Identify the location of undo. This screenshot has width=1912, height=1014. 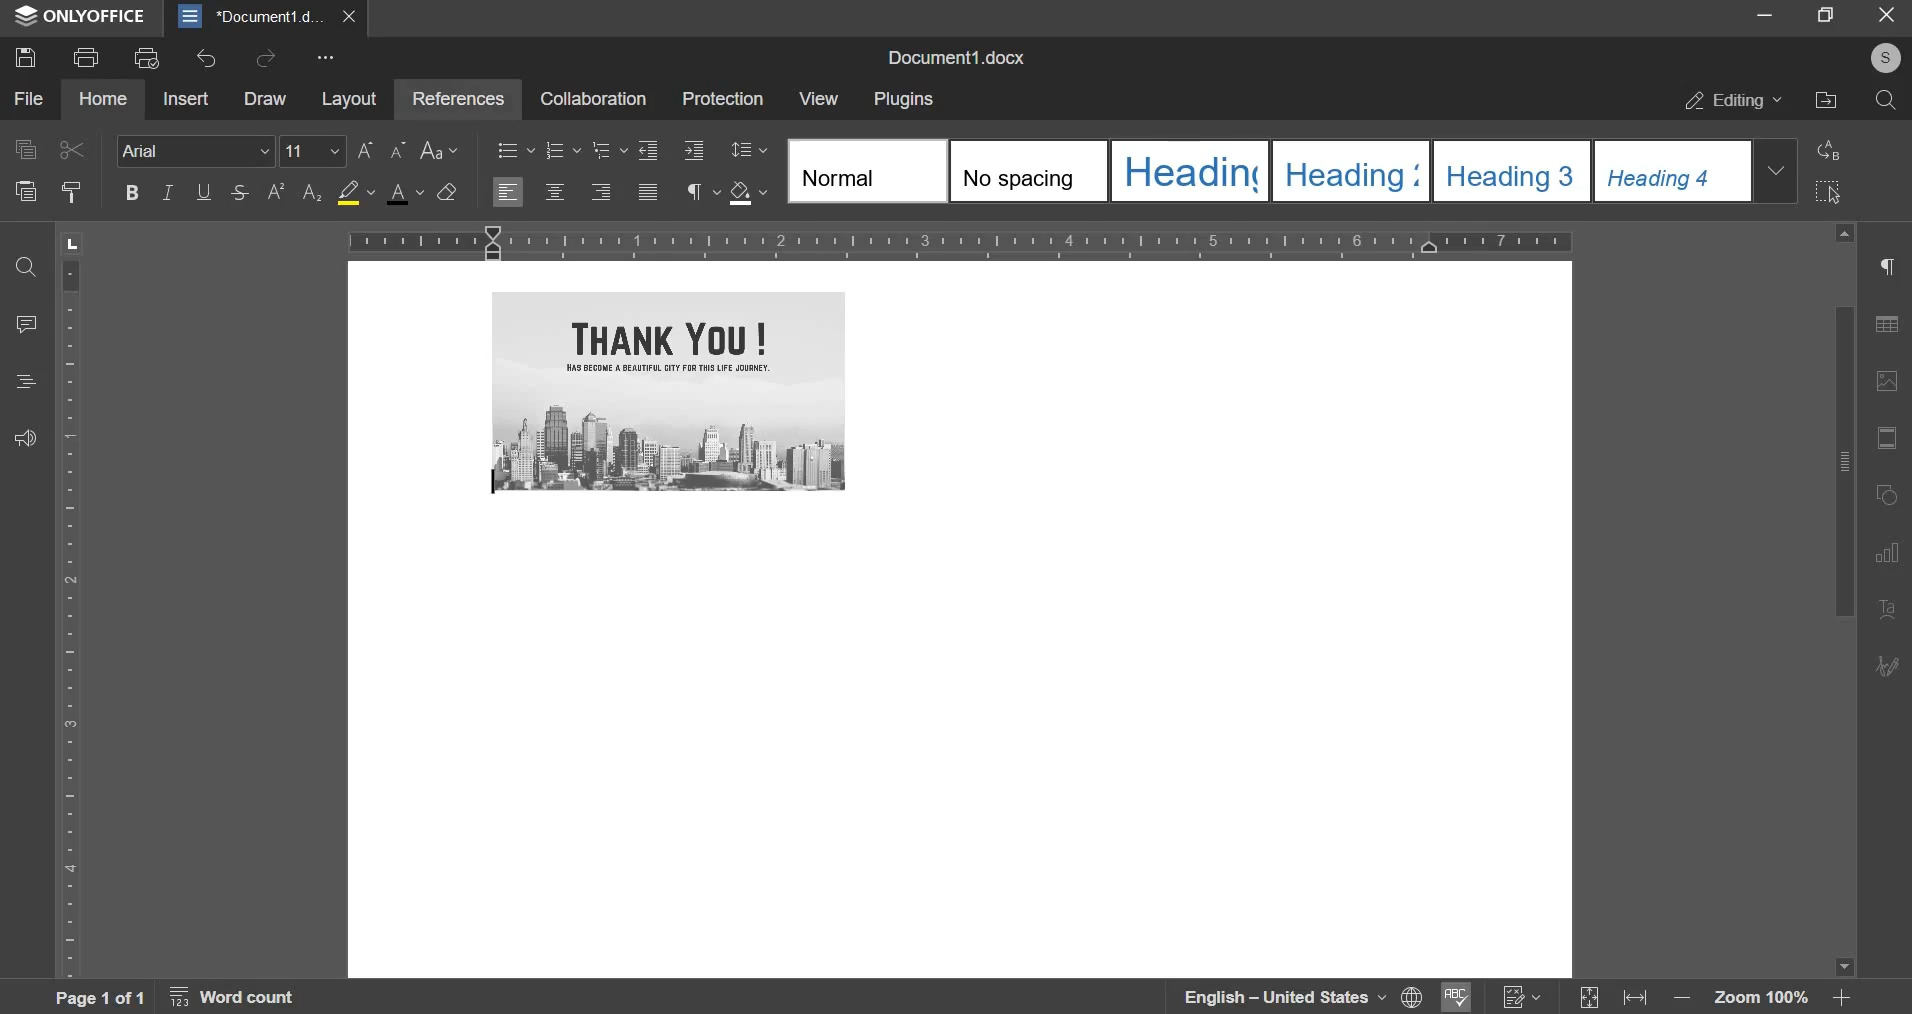
(206, 59).